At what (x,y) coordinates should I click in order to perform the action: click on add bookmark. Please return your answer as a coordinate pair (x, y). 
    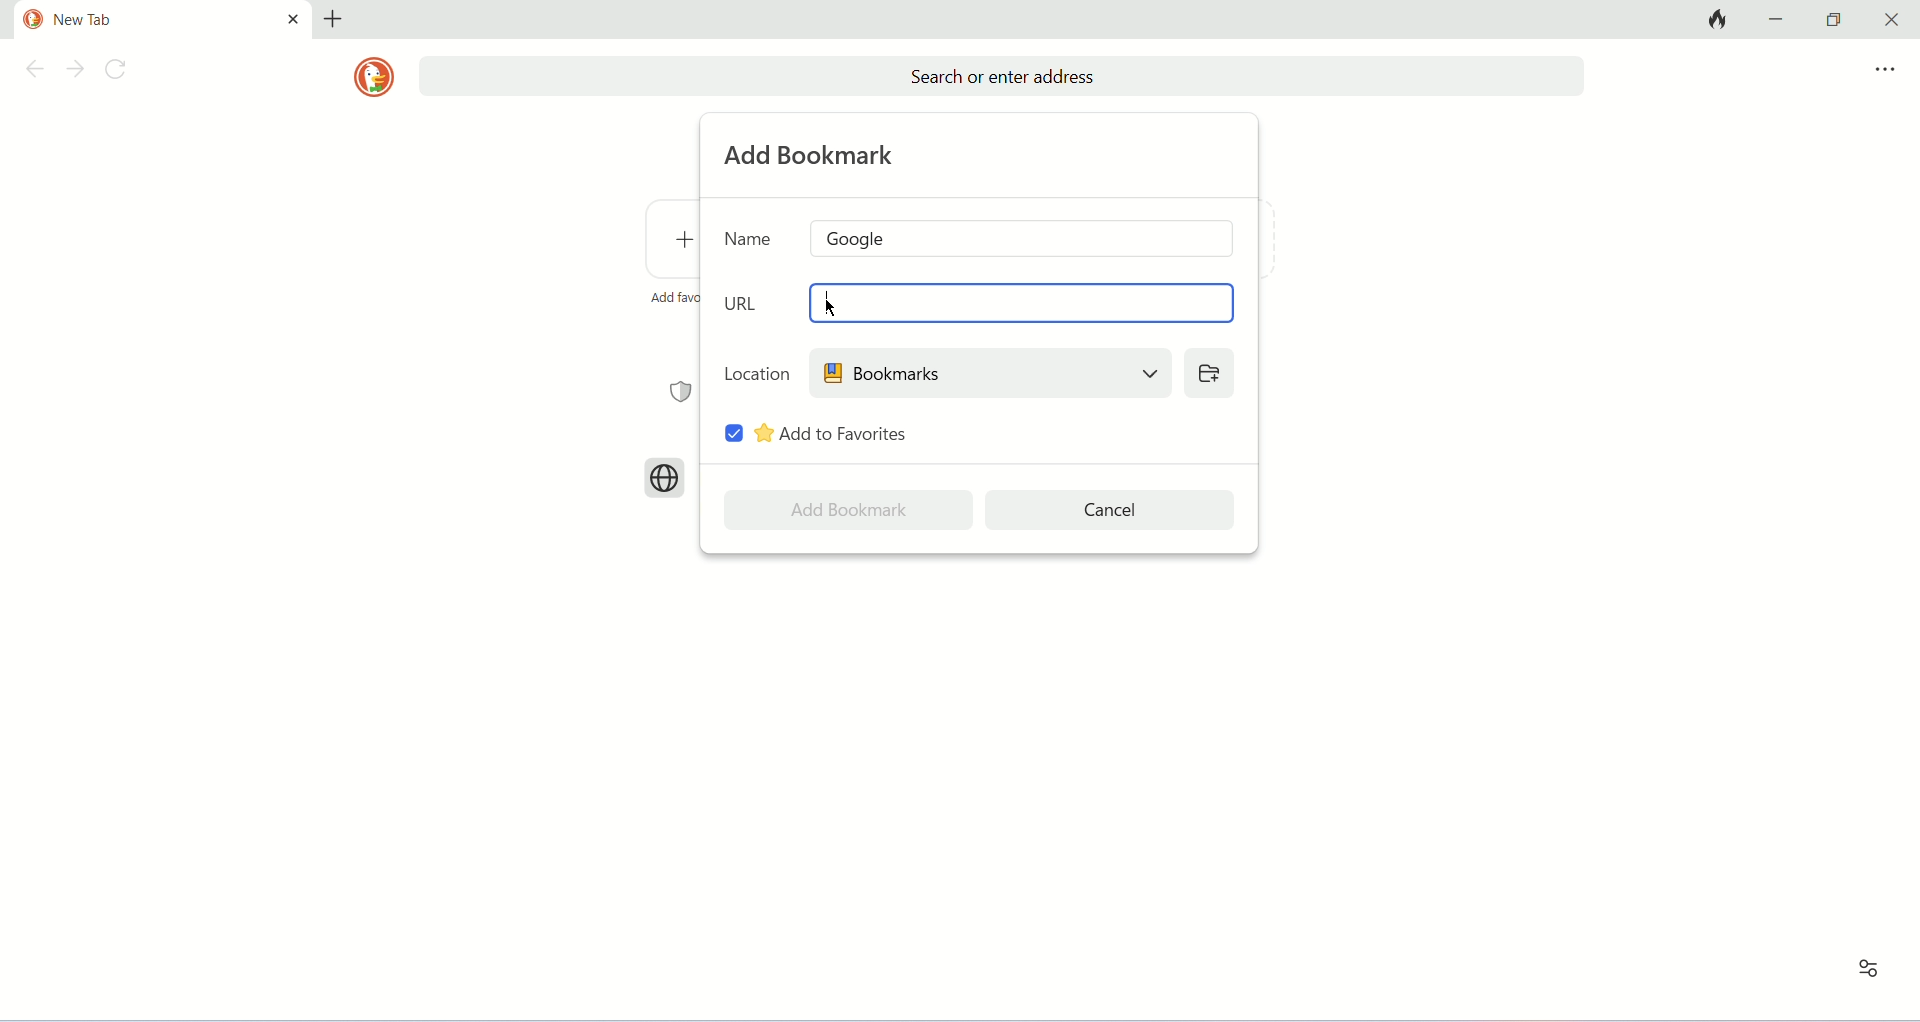
    Looking at the image, I should click on (813, 155).